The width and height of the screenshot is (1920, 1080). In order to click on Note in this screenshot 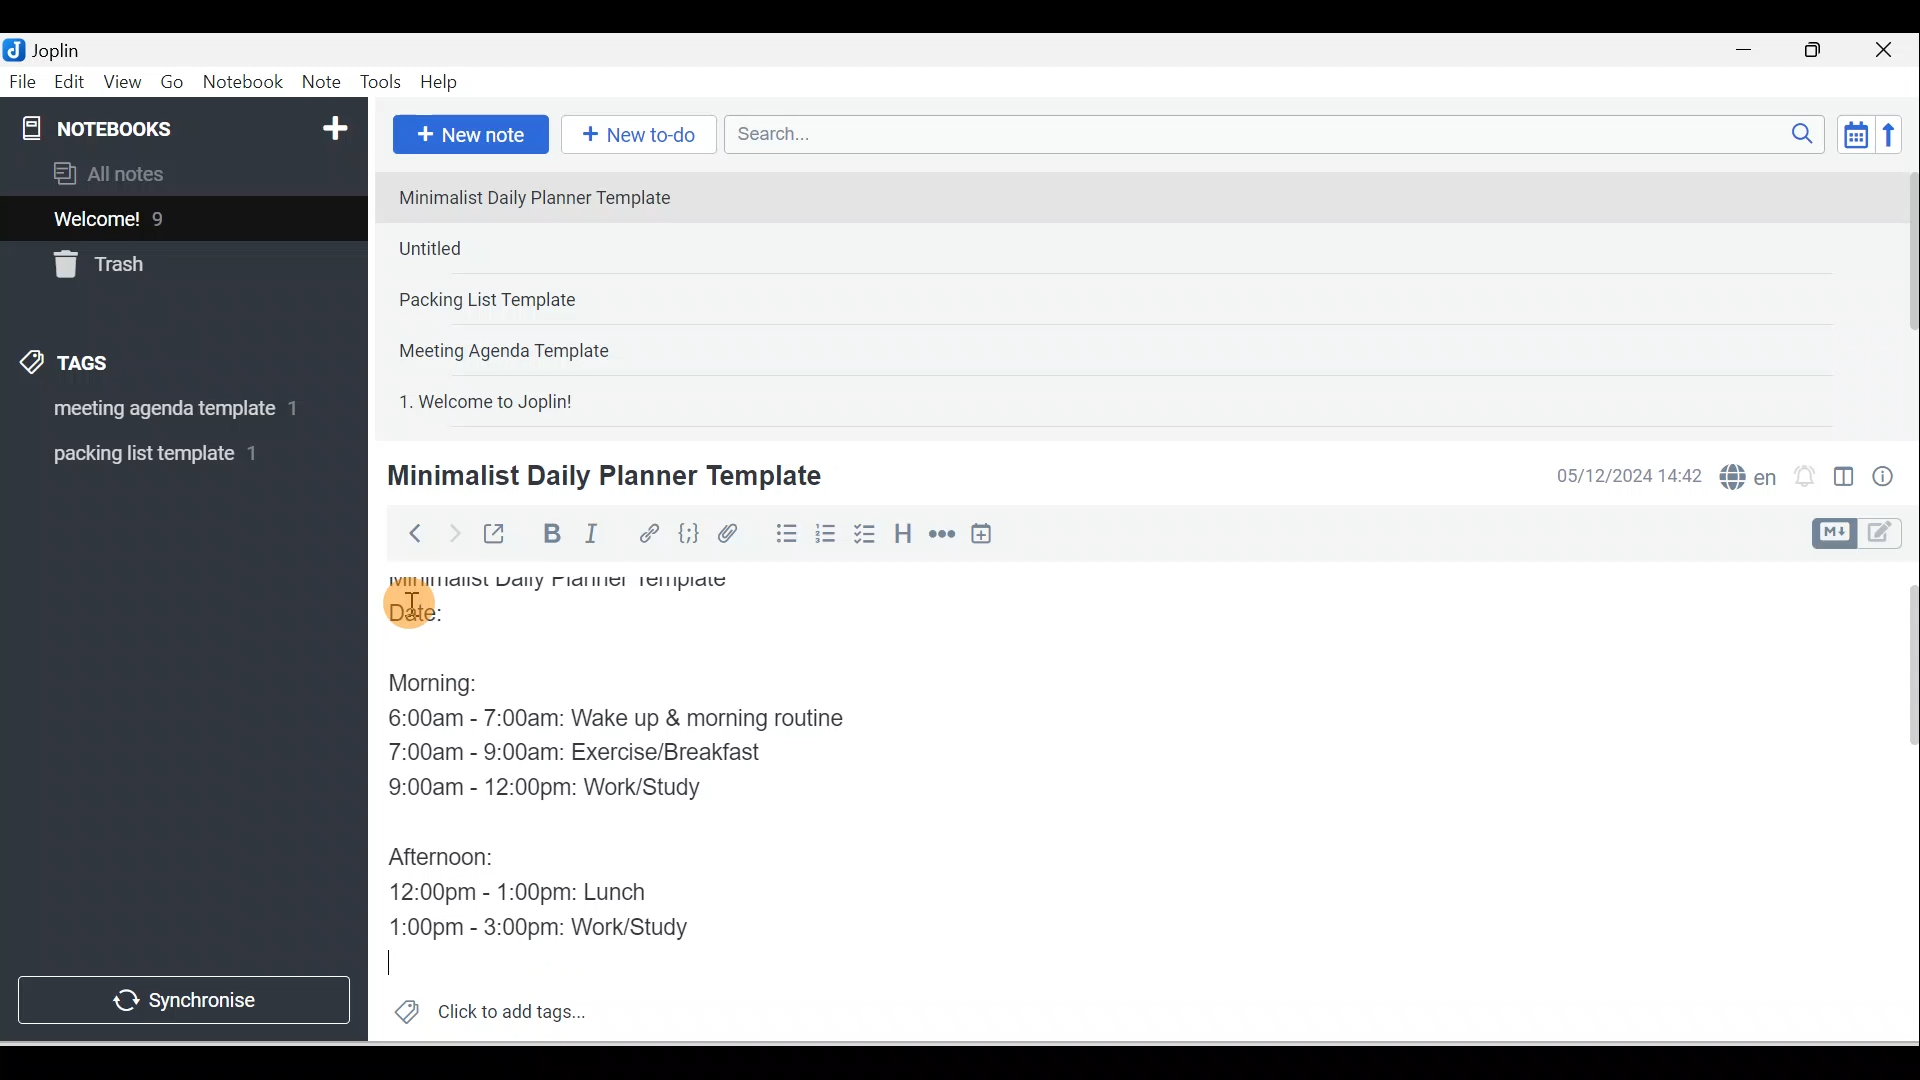, I will do `click(319, 83)`.